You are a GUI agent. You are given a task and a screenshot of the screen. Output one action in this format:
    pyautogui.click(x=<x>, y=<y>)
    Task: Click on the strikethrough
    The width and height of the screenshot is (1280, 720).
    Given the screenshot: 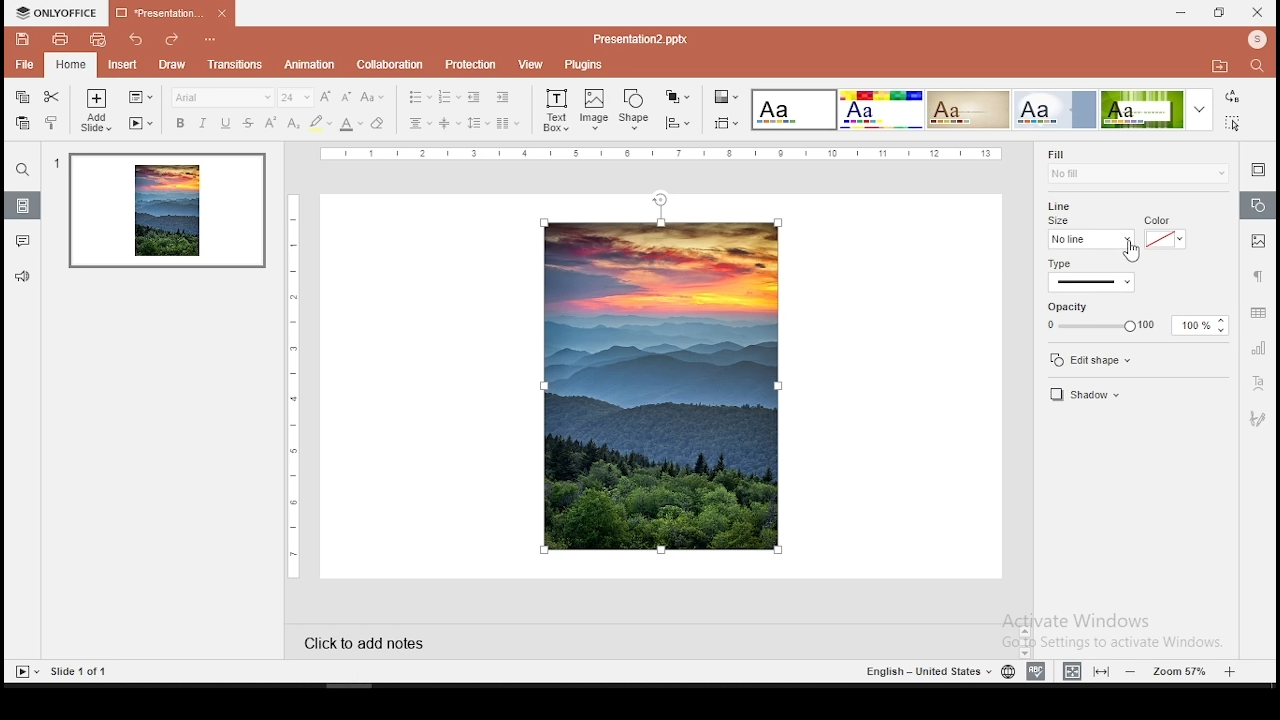 What is the action you would take?
    pyautogui.click(x=249, y=121)
    